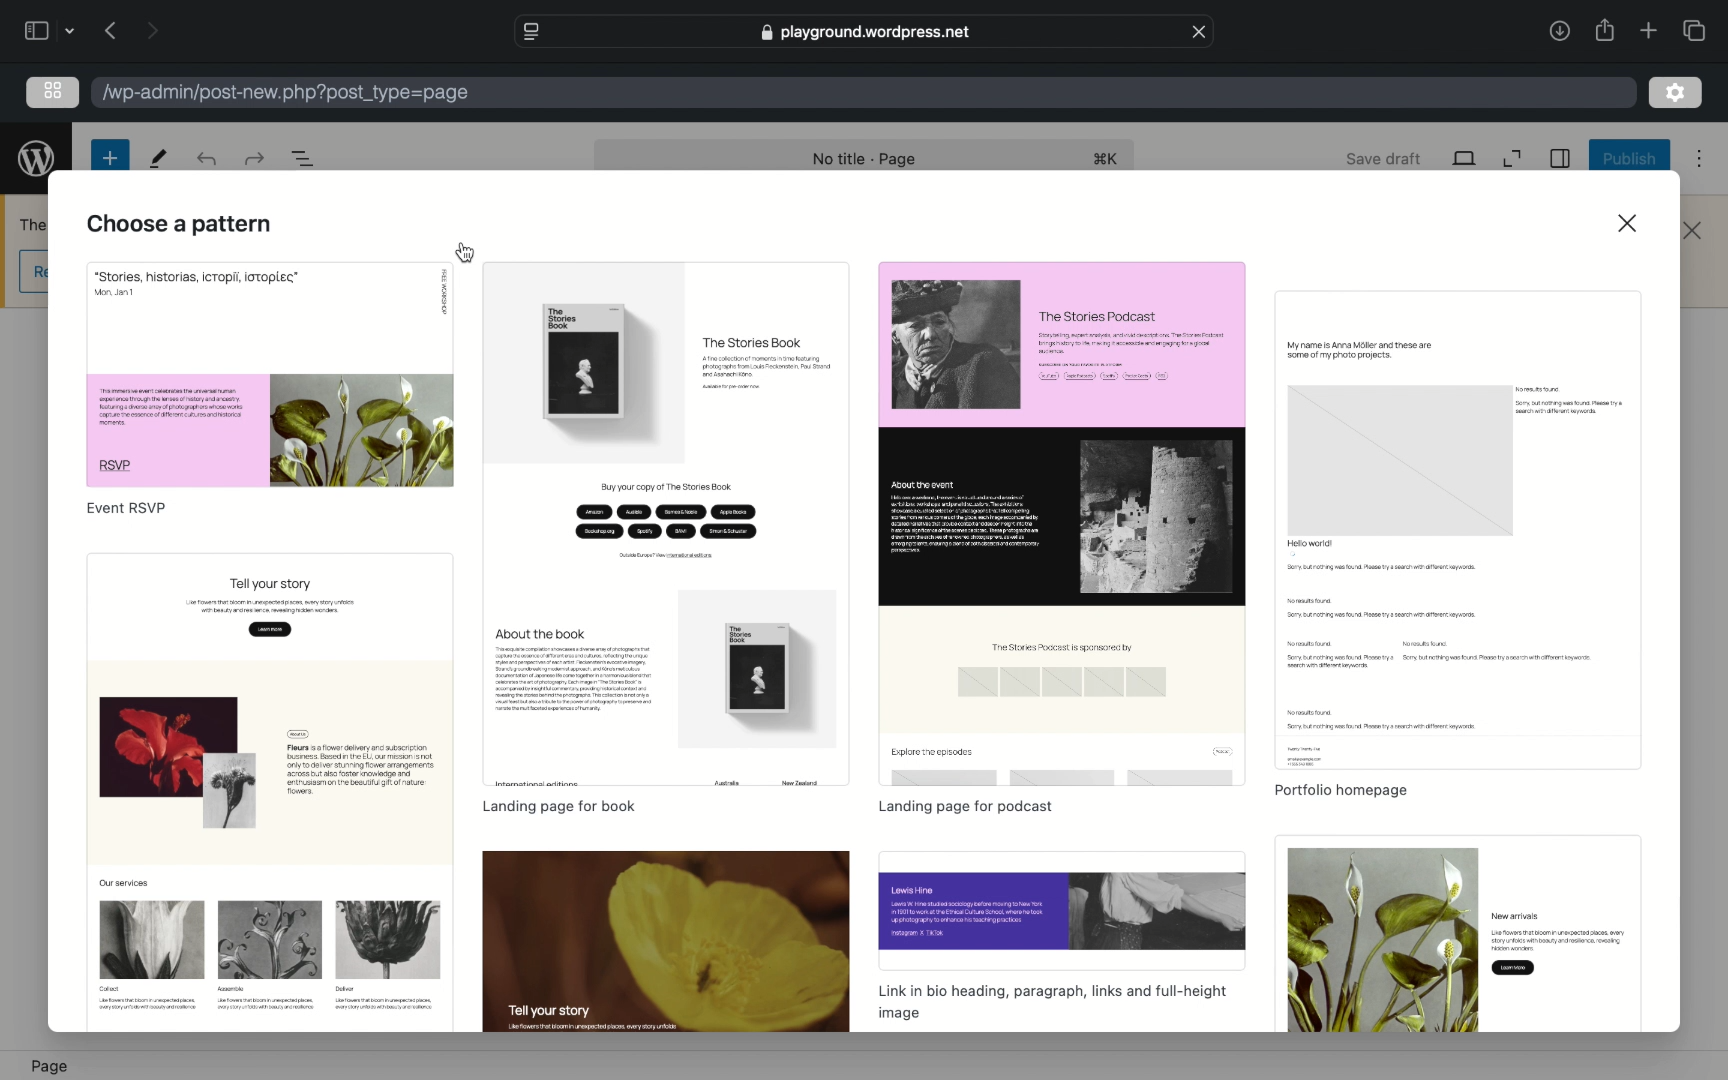  What do you see at coordinates (667, 942) in the screenshot?
I see `preview` at bounding box center [667, 942].